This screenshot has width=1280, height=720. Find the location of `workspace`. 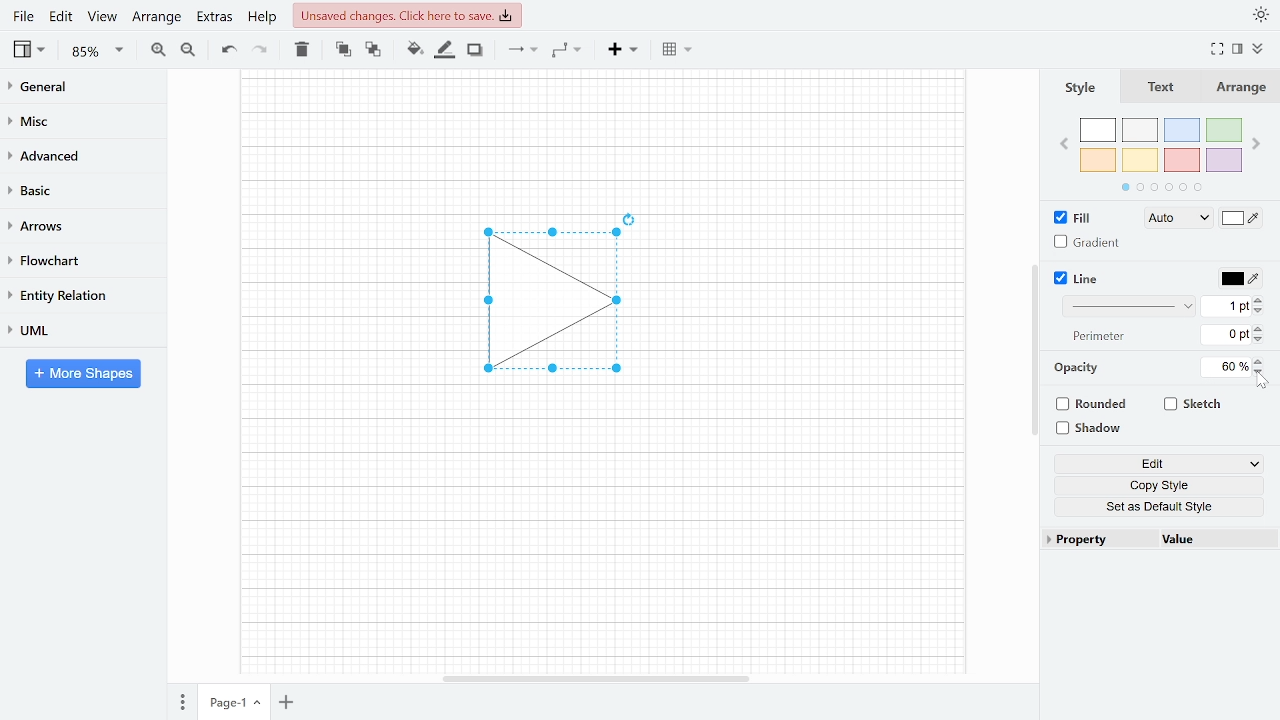

workspace is located at coordinates (819, 302).